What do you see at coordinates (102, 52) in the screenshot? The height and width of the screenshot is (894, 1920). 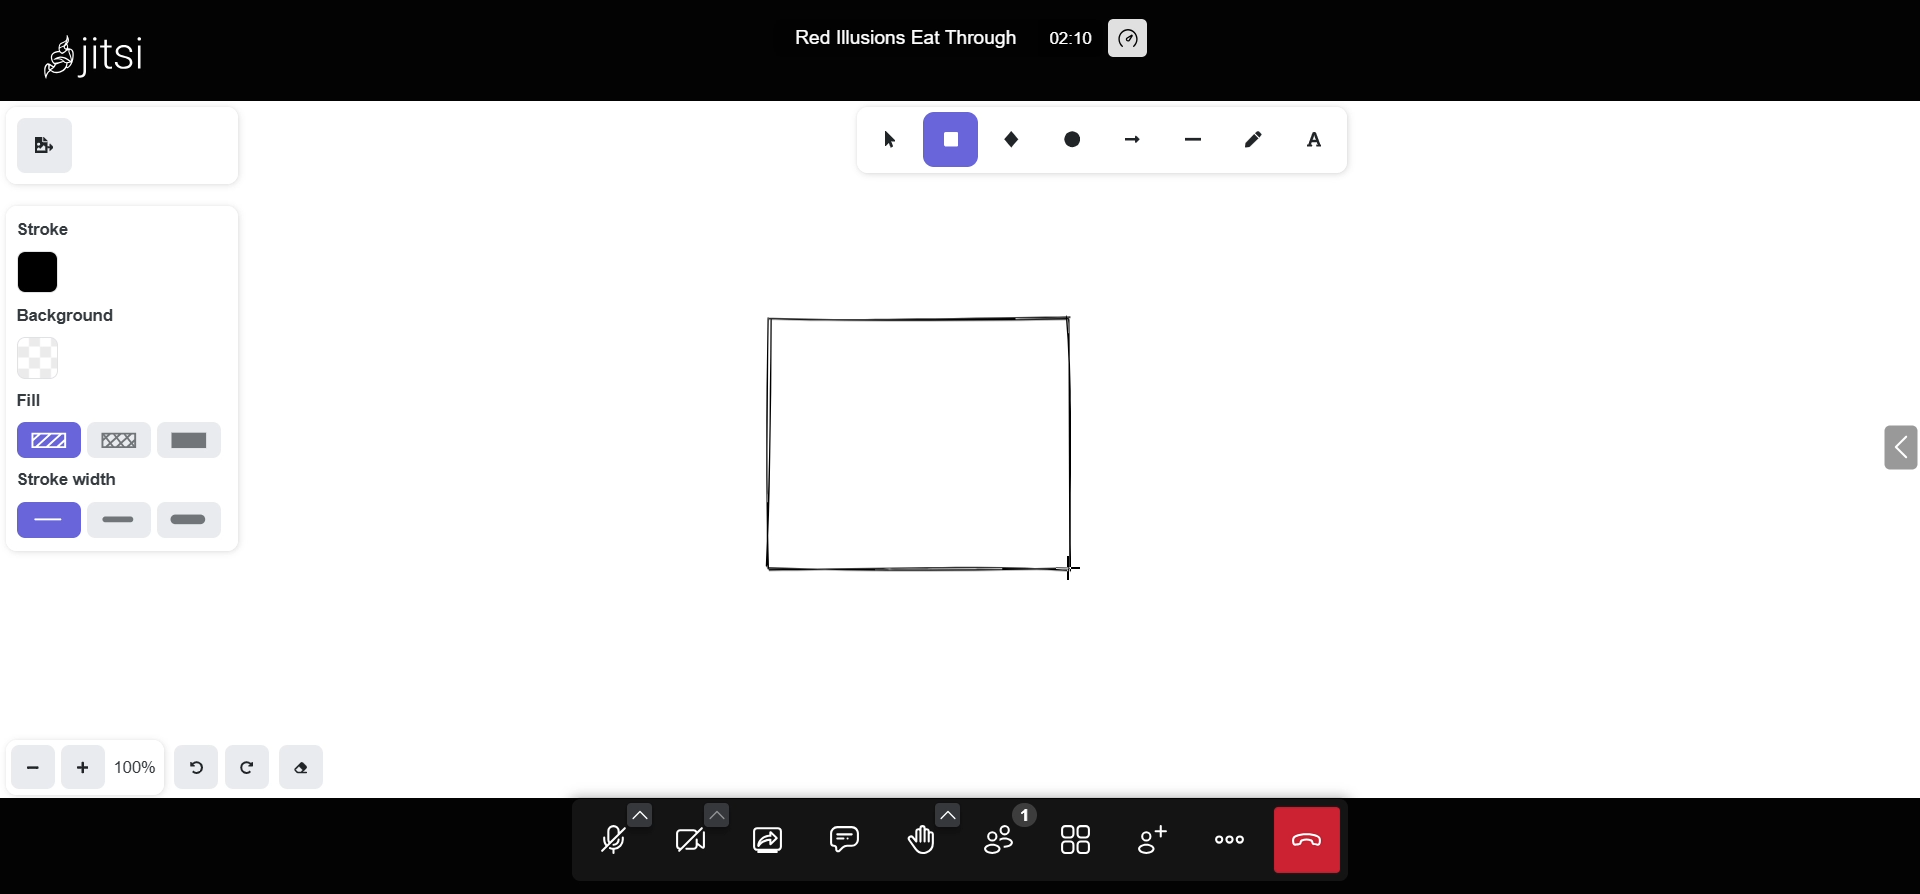 I see `Jitsi` at bounding box center [102, 52].